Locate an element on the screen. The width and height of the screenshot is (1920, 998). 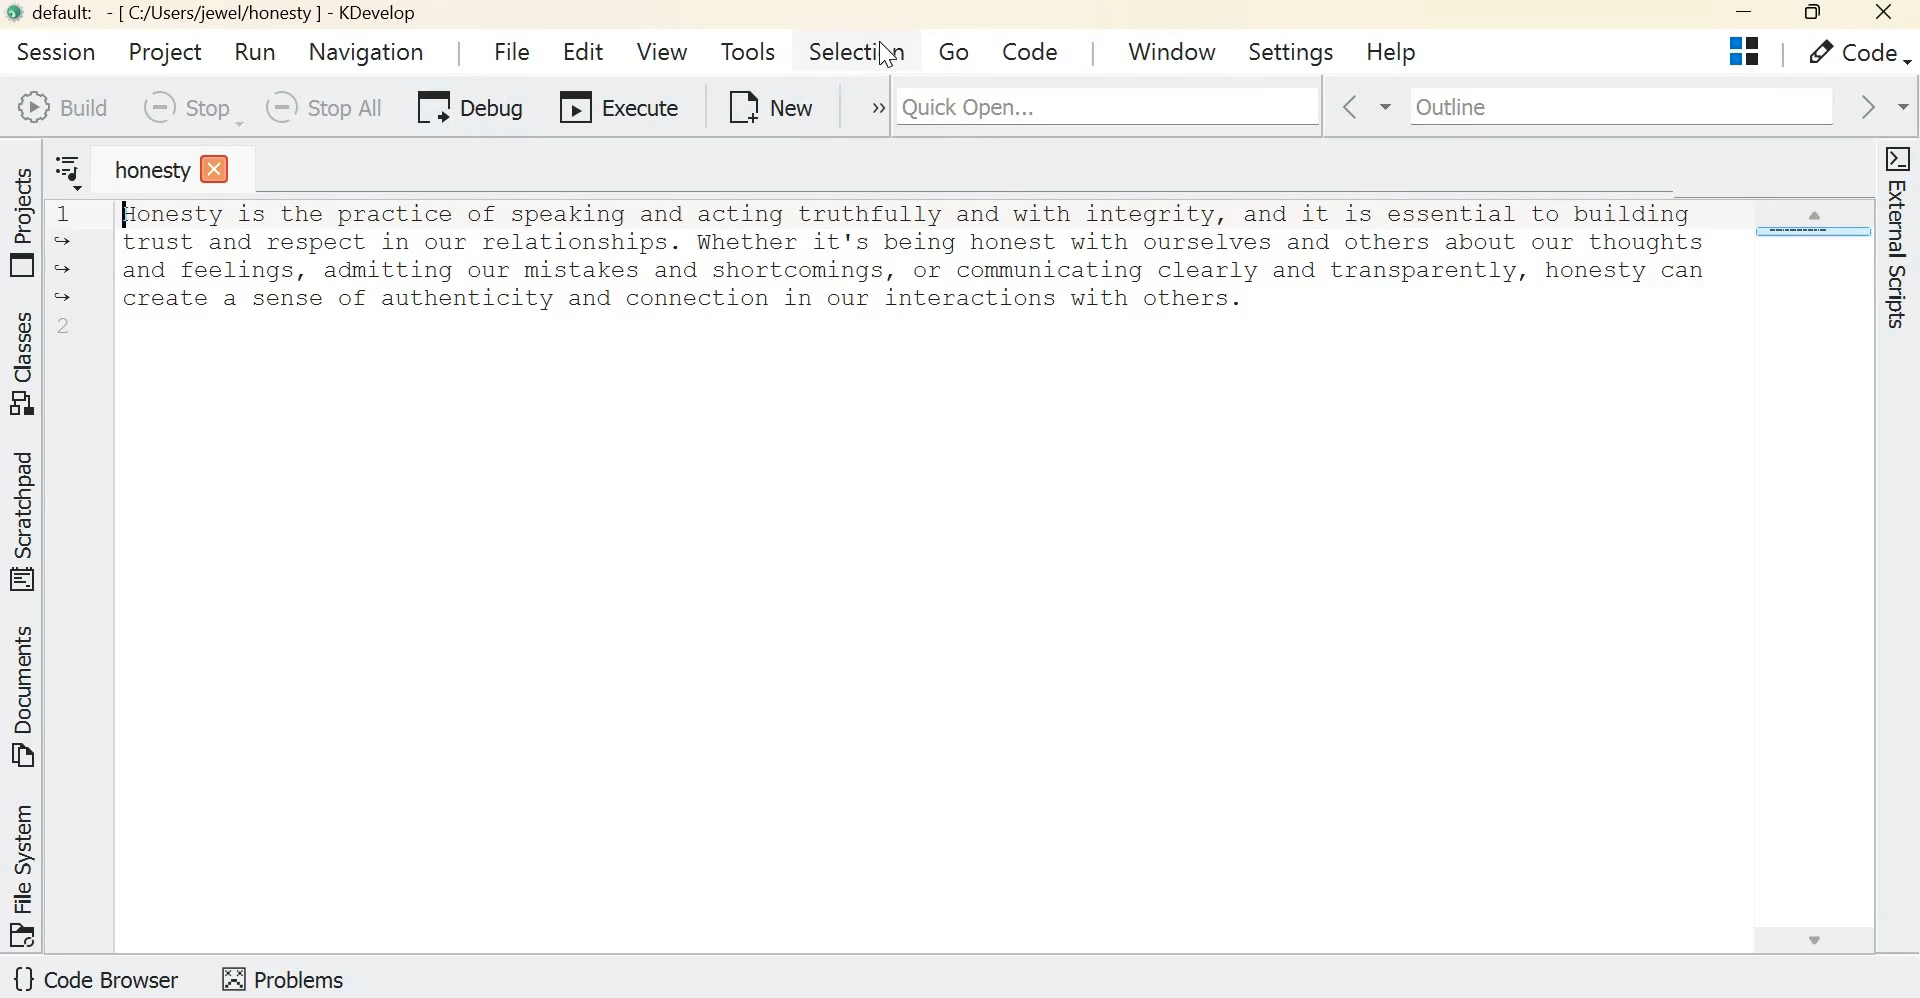
default: - [C:/Users/jewel/honesty] - KDevelop is located at coordinates (222, 14).